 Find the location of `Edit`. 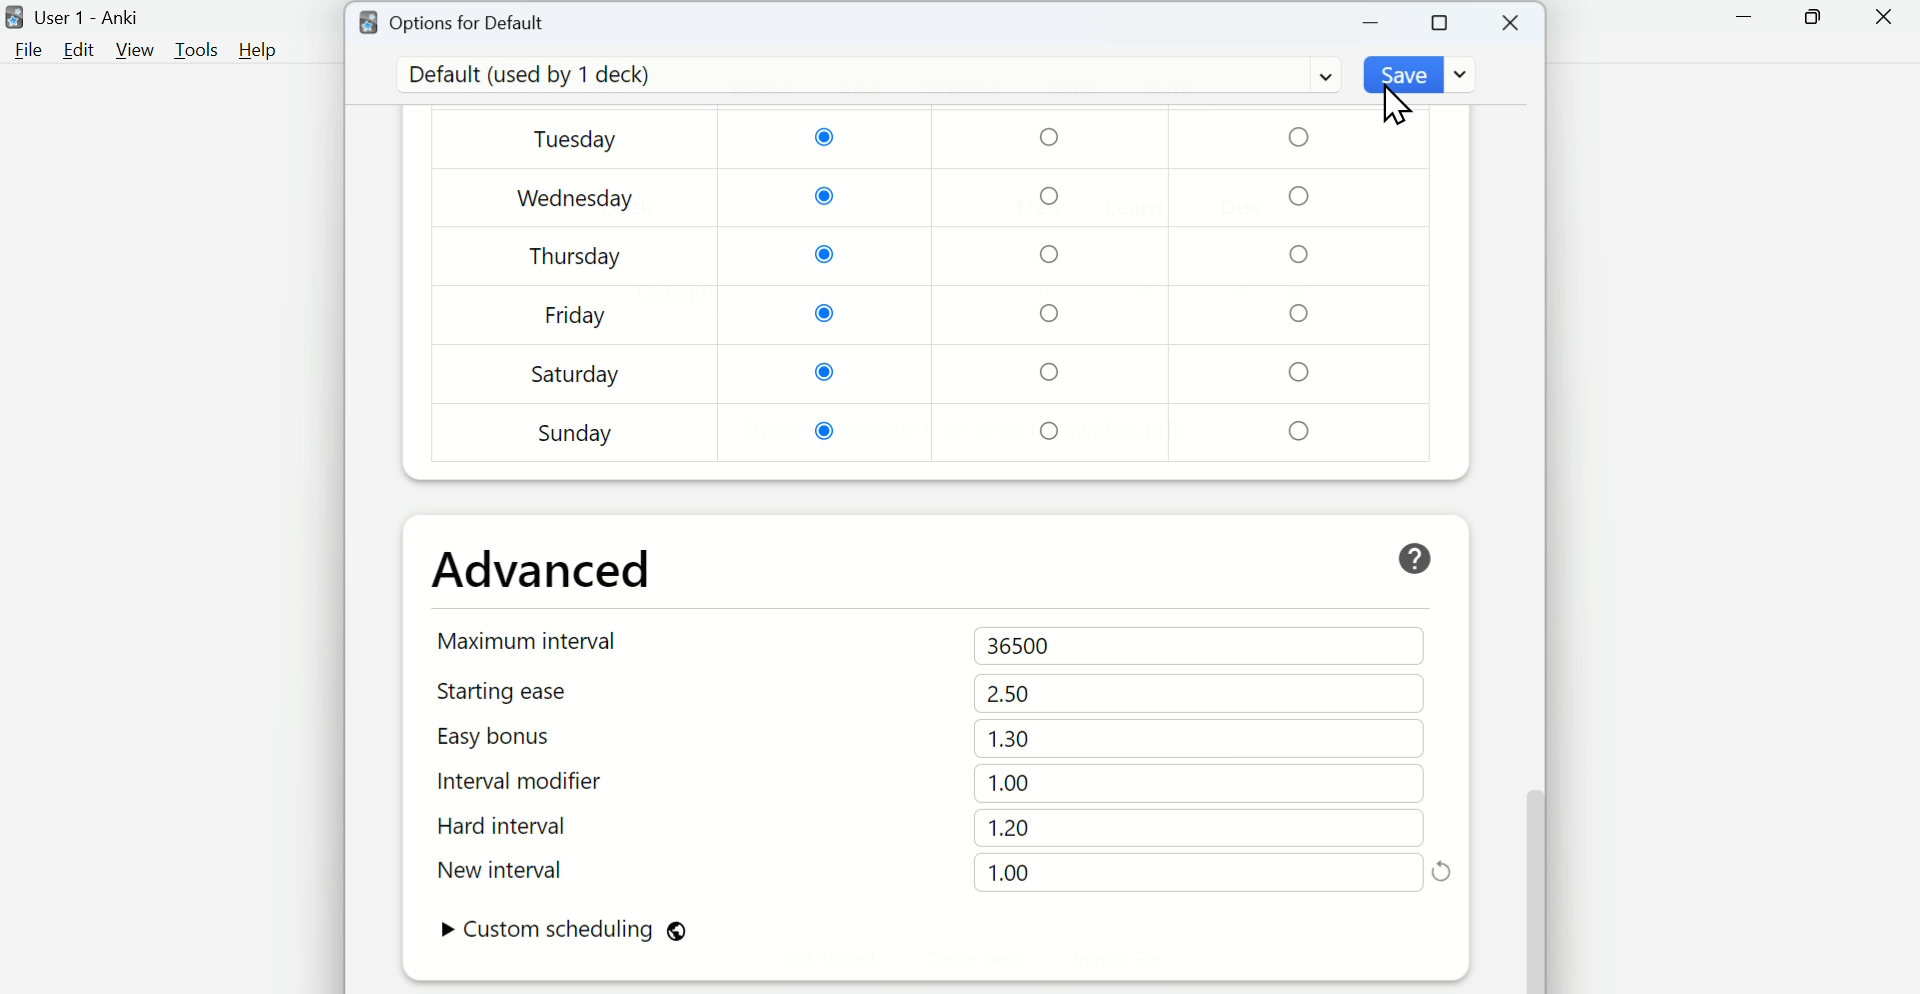

Edit is located at coordinates (79, 50).